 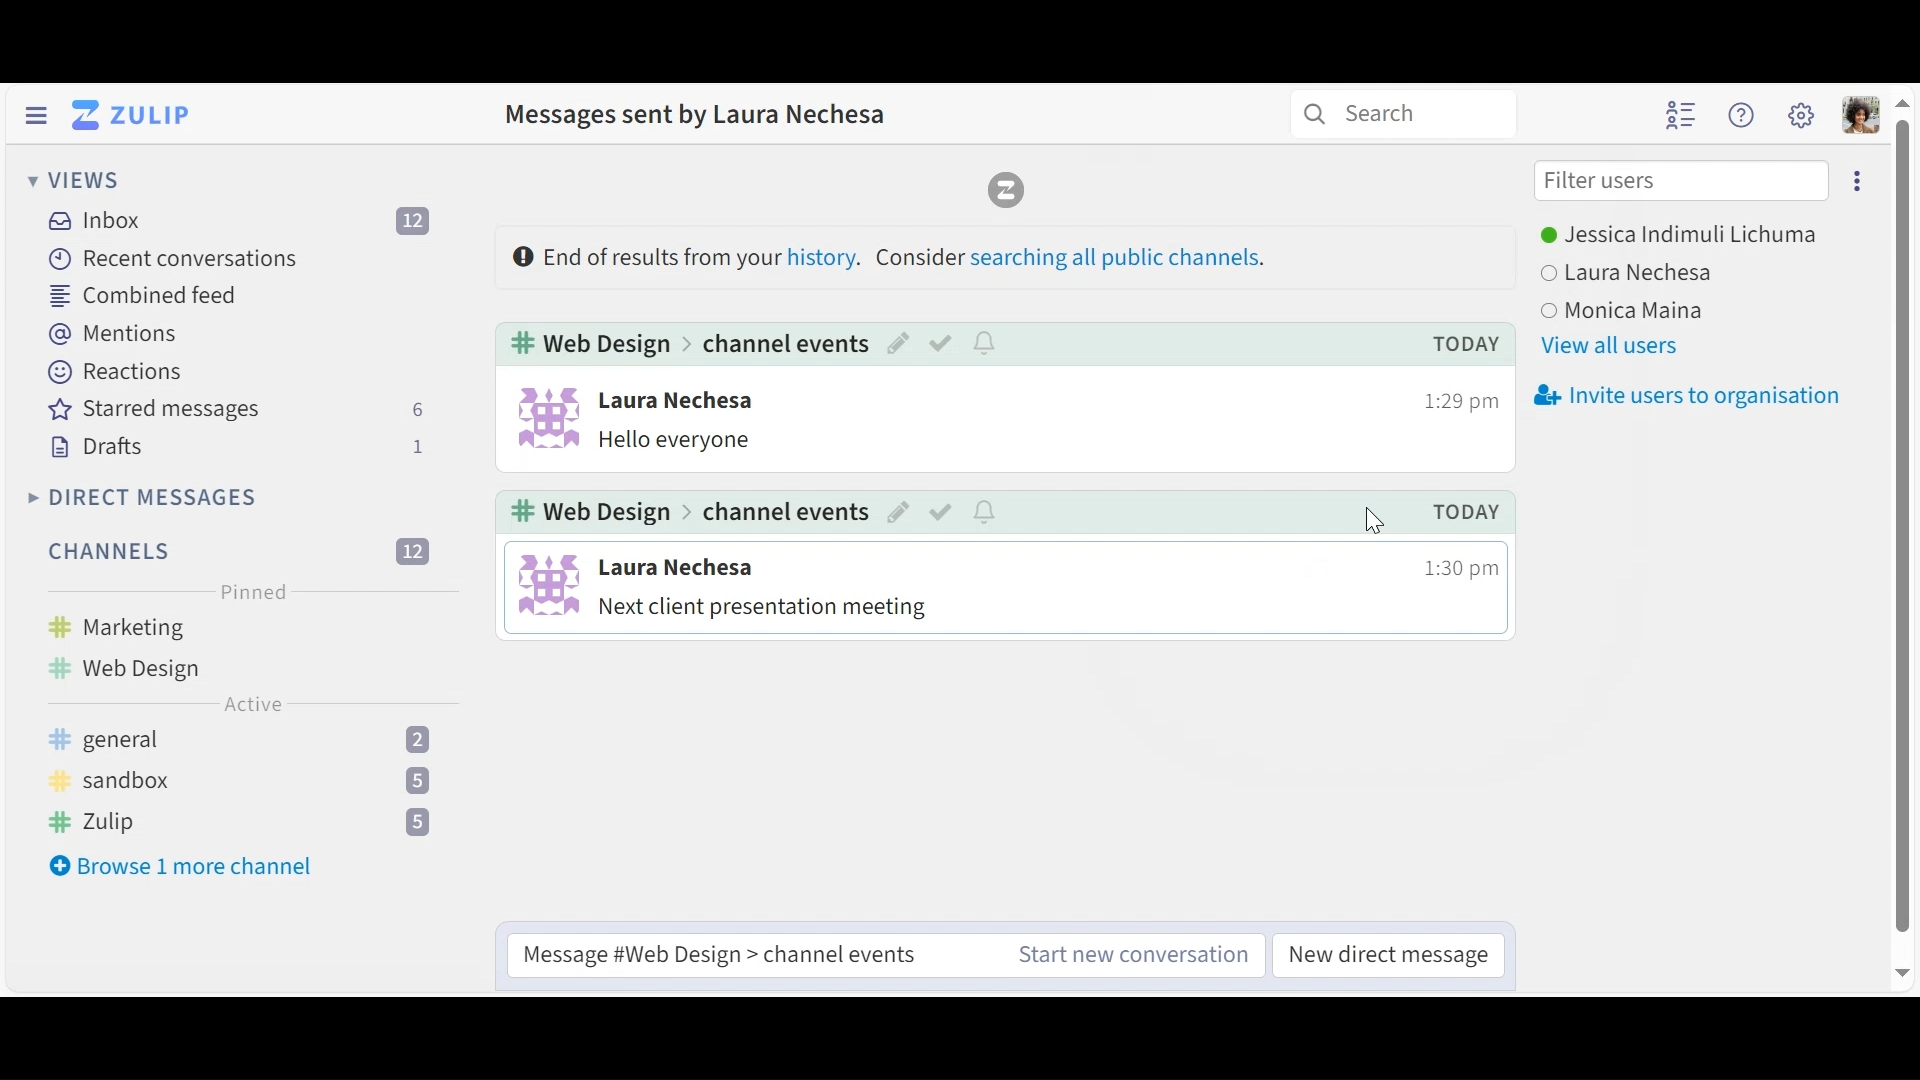 I want to click on zulip, so click(x=252, y=822).